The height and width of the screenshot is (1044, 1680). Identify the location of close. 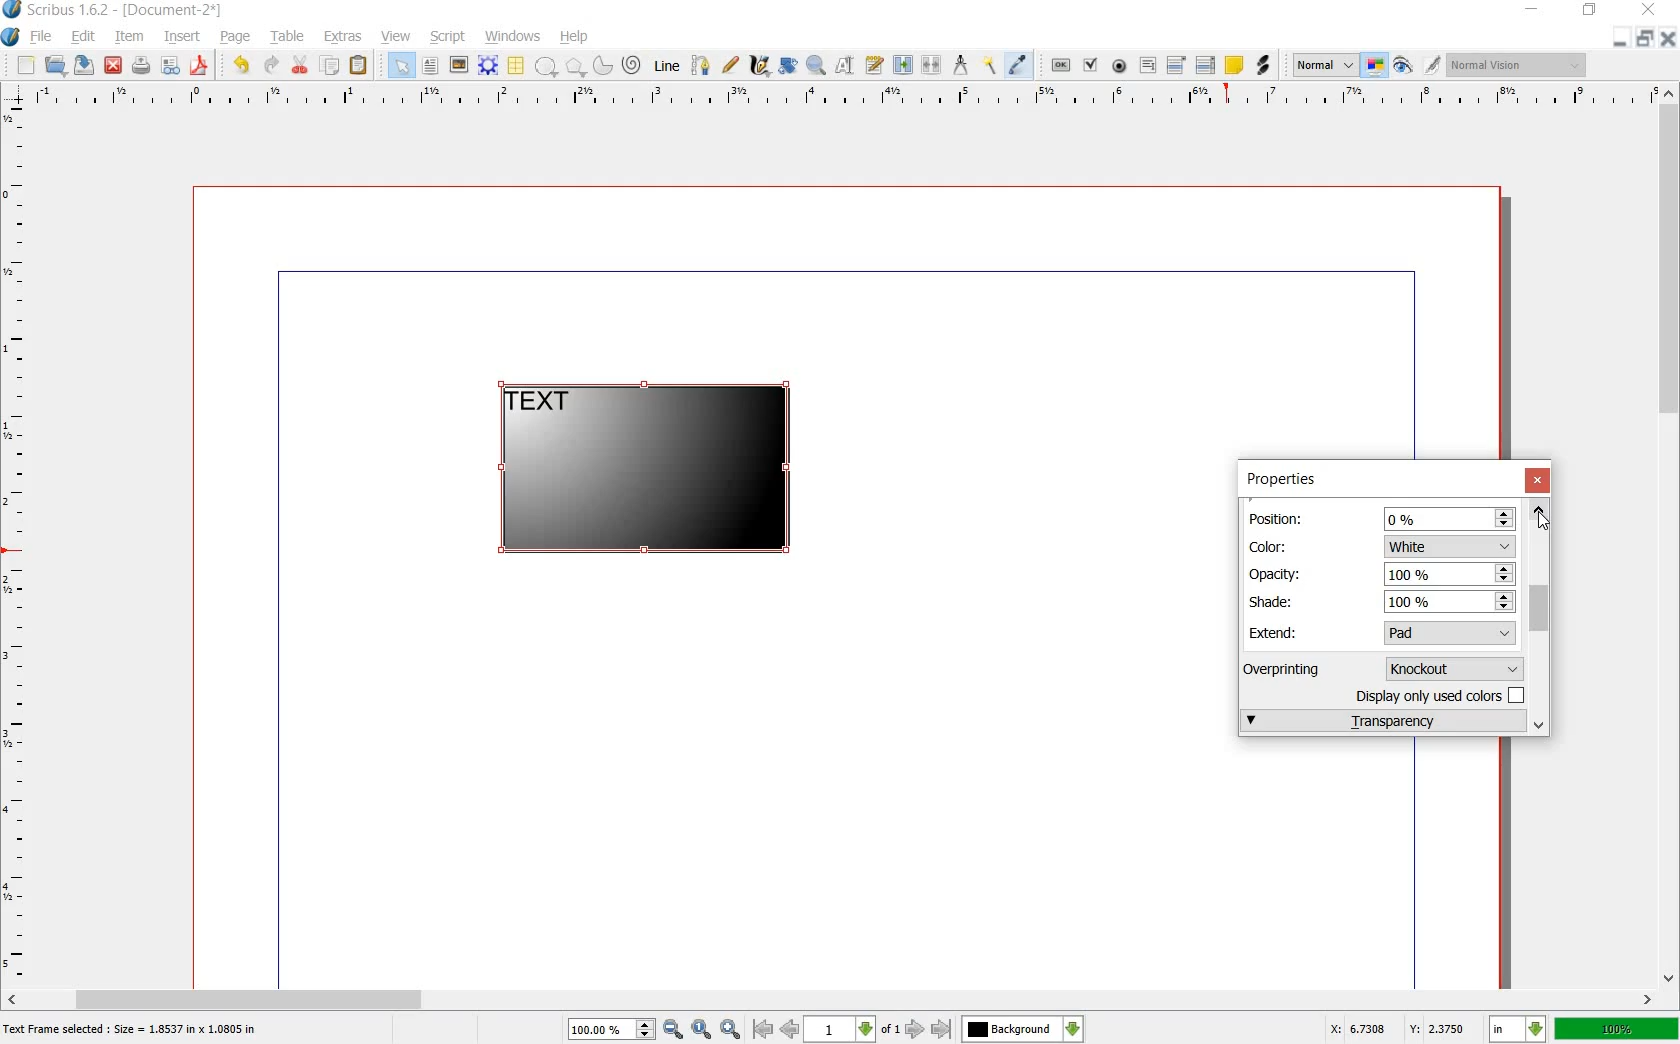
(115, 65).